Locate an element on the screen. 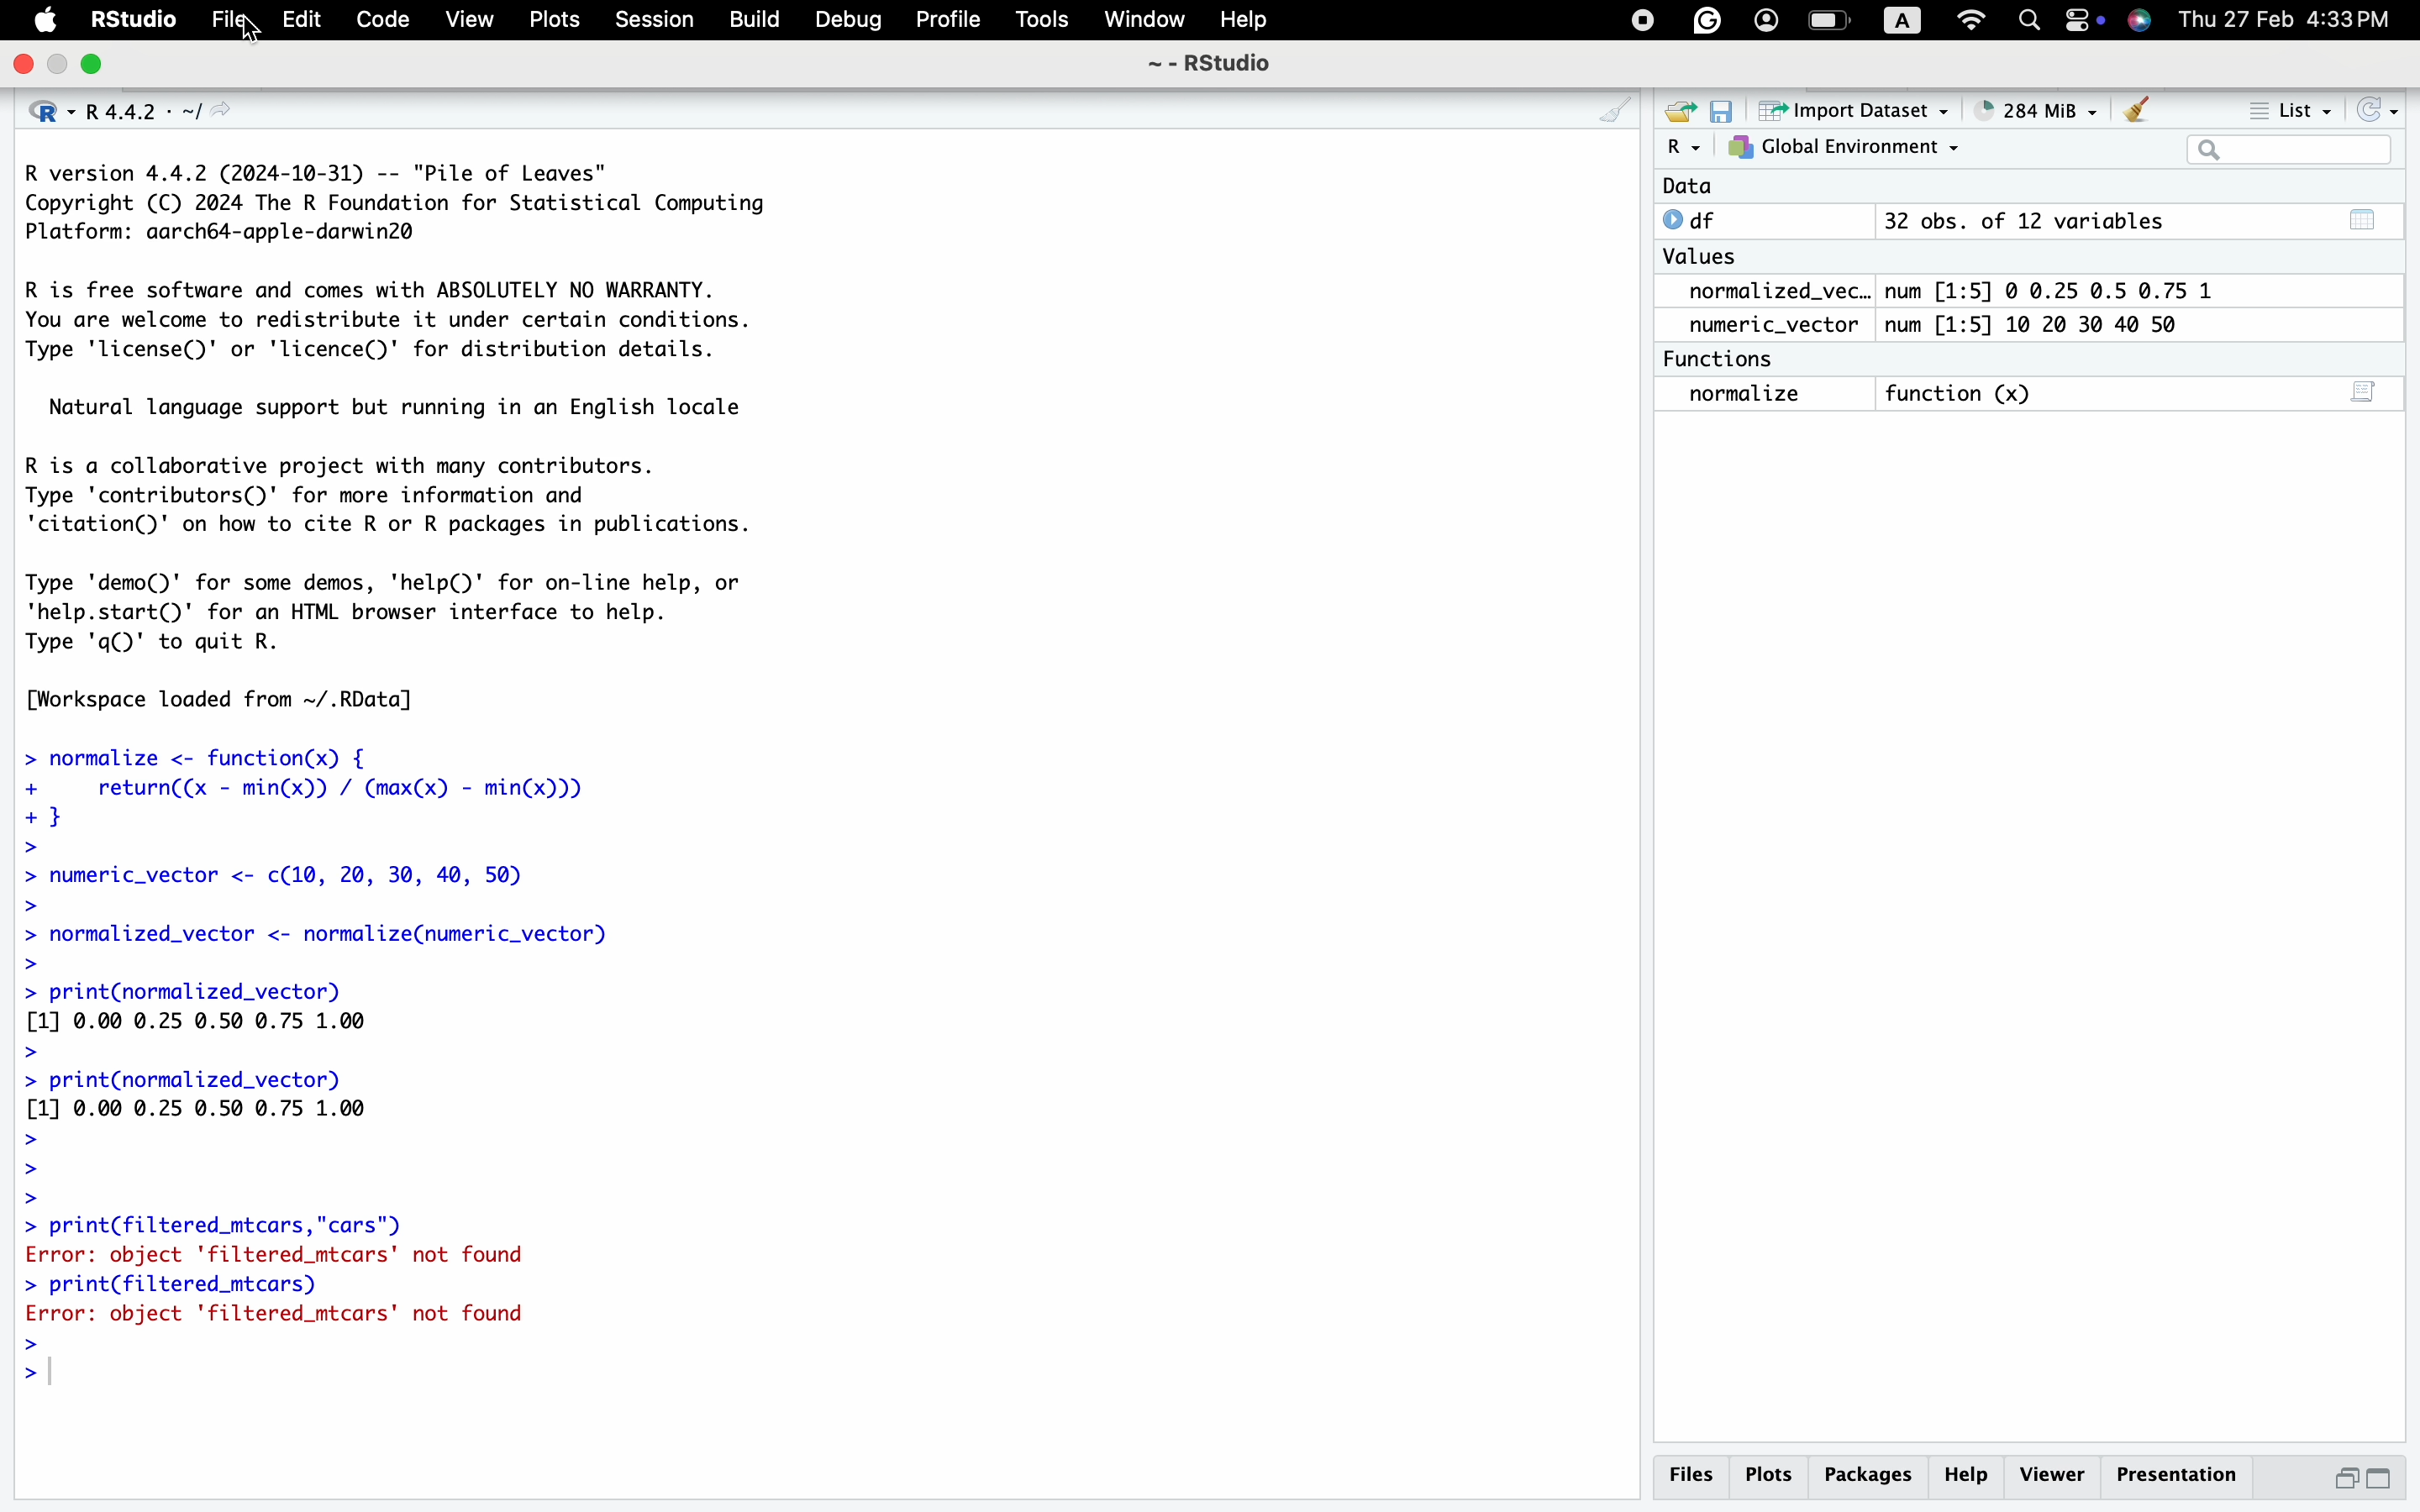  search bar is located at coordinates (2283, 148).